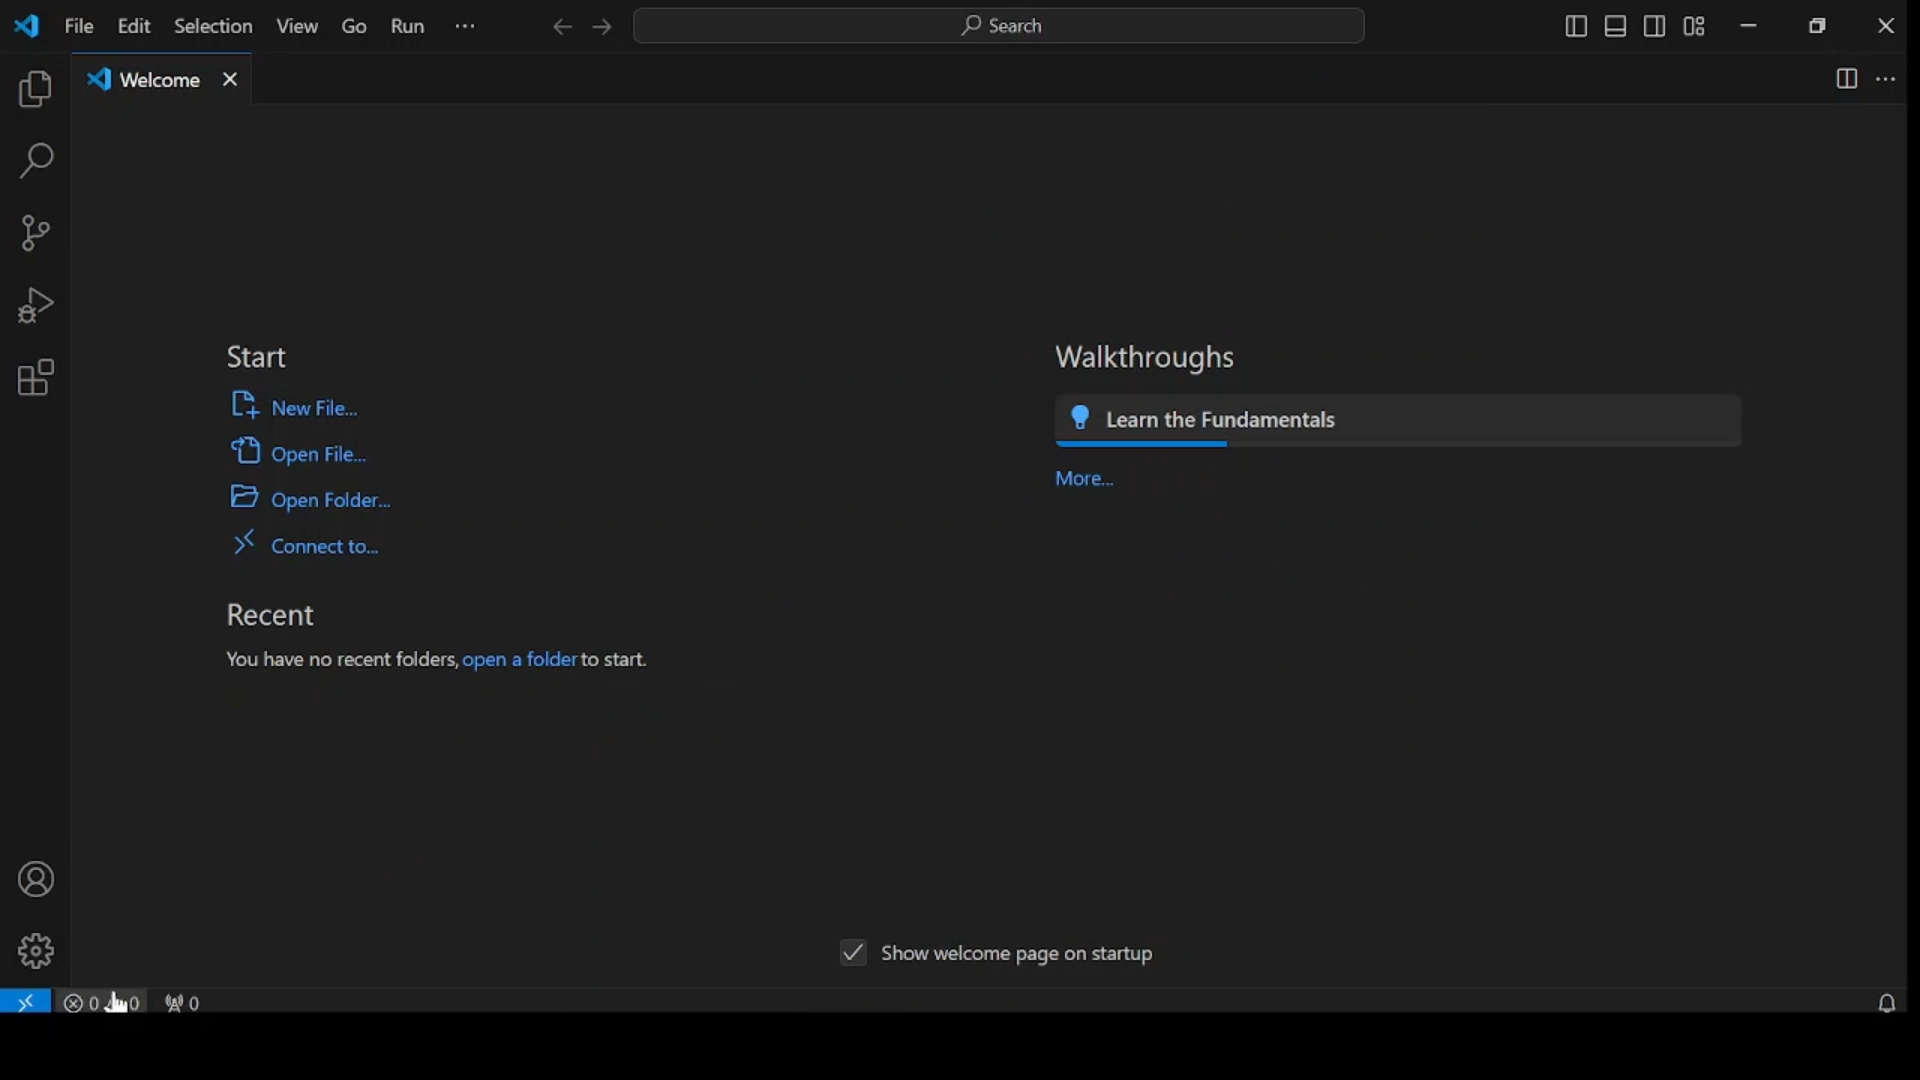  I want to click on search, so click(998, 26).